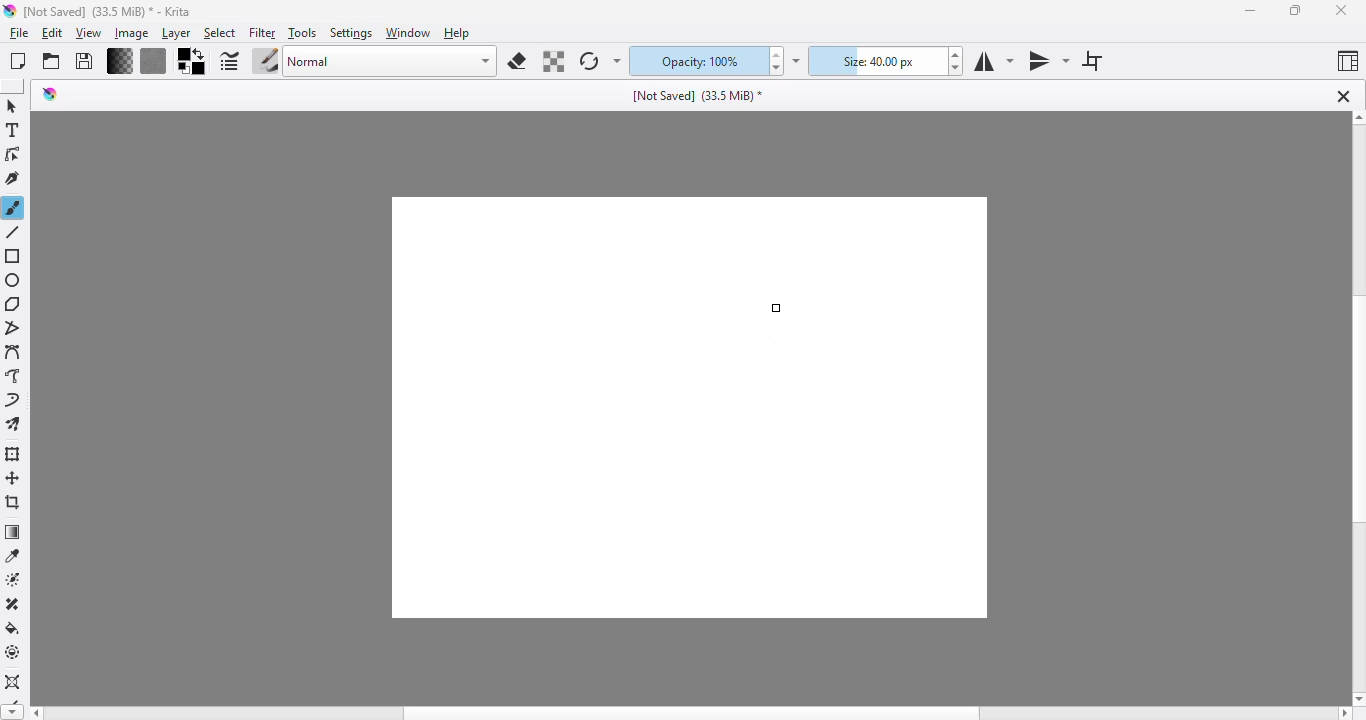 This screenshot has height=720, width=1366. What do you see at coordinates (15, 304) in the screenshot?
I see `polygon tool` at bounding box center [15, 304].